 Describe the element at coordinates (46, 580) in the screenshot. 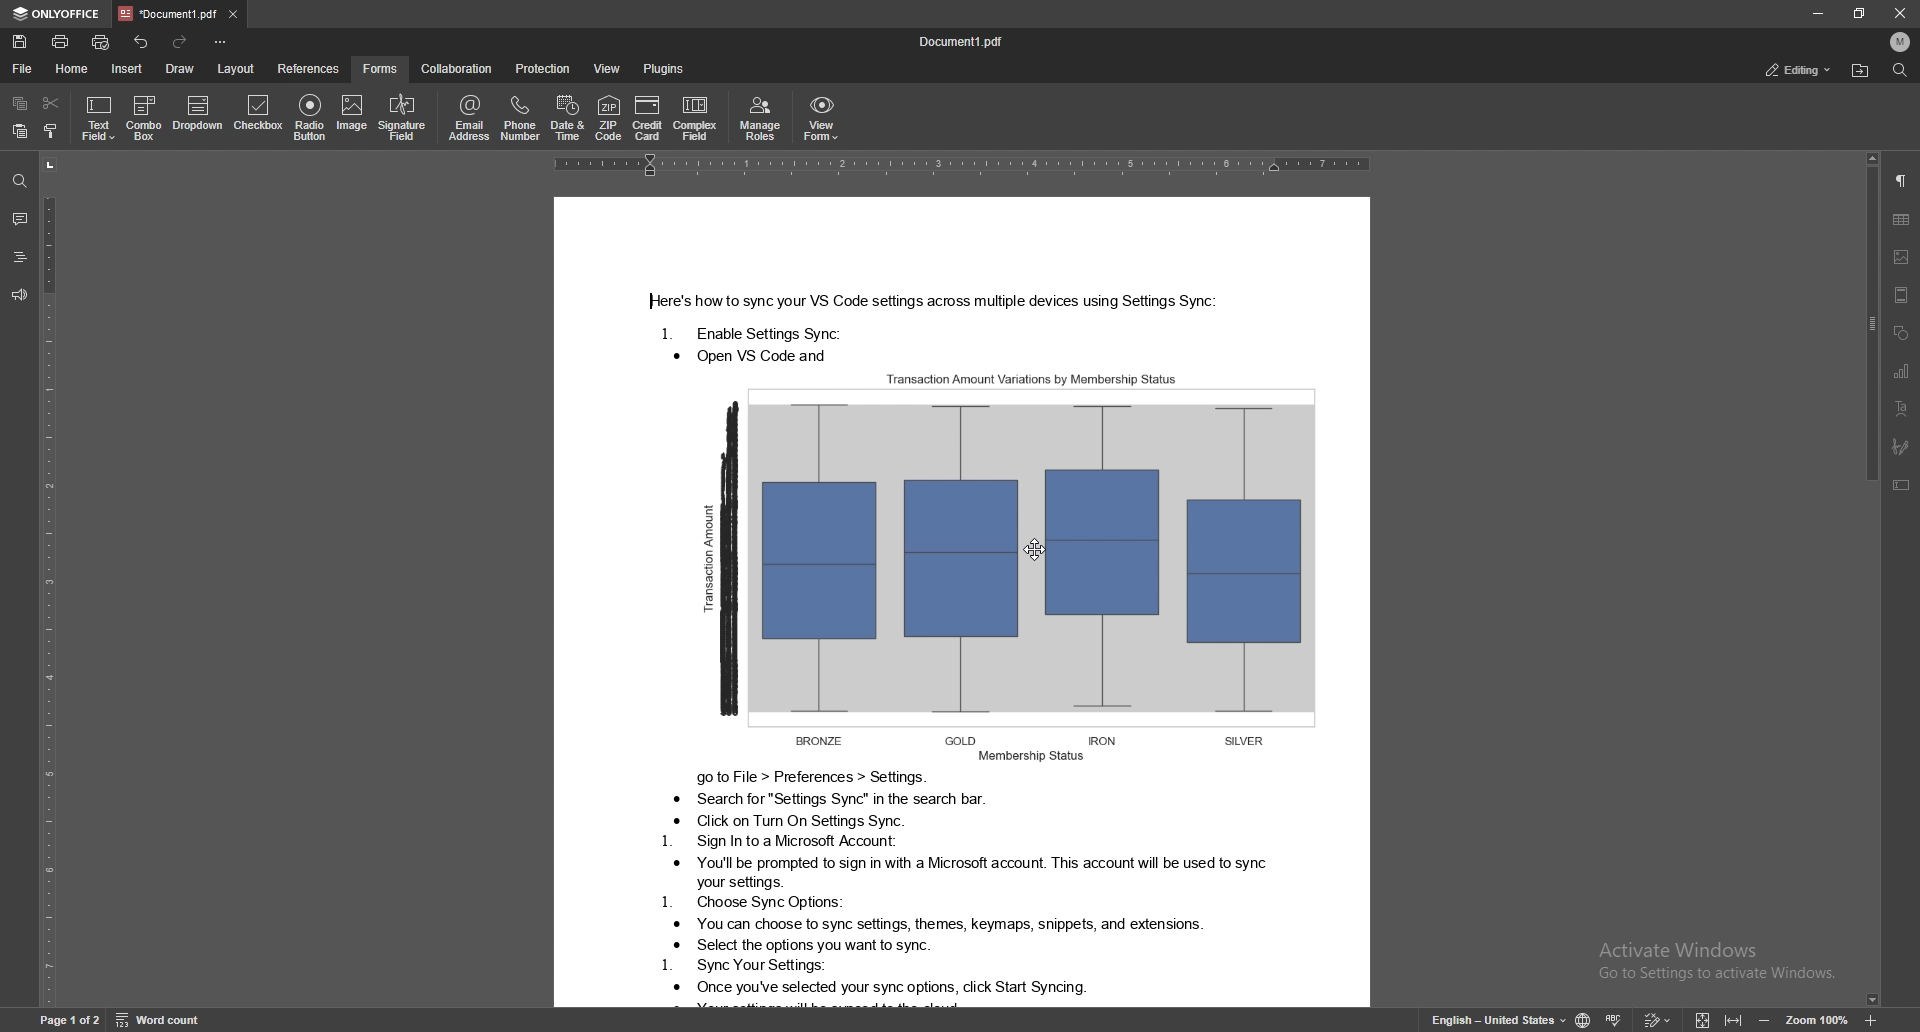

I see `vertical scale` at that location.